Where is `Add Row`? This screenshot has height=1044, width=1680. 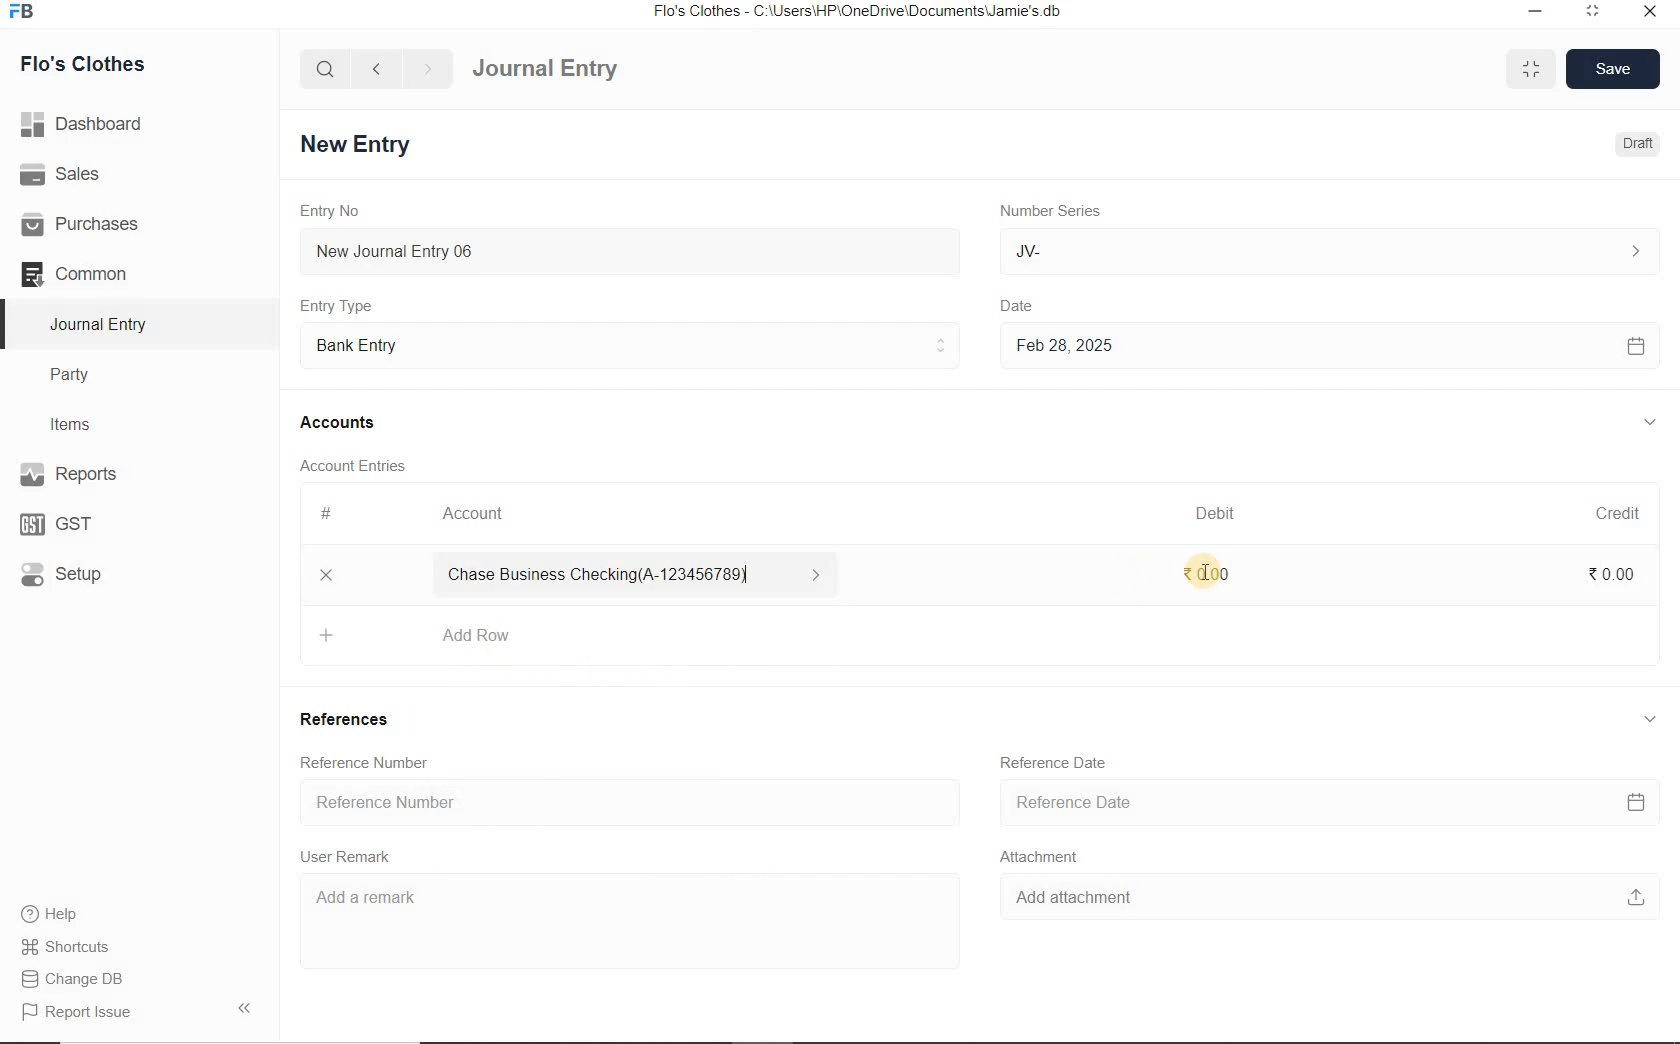
Add Row is located at coordinates (434, 633).